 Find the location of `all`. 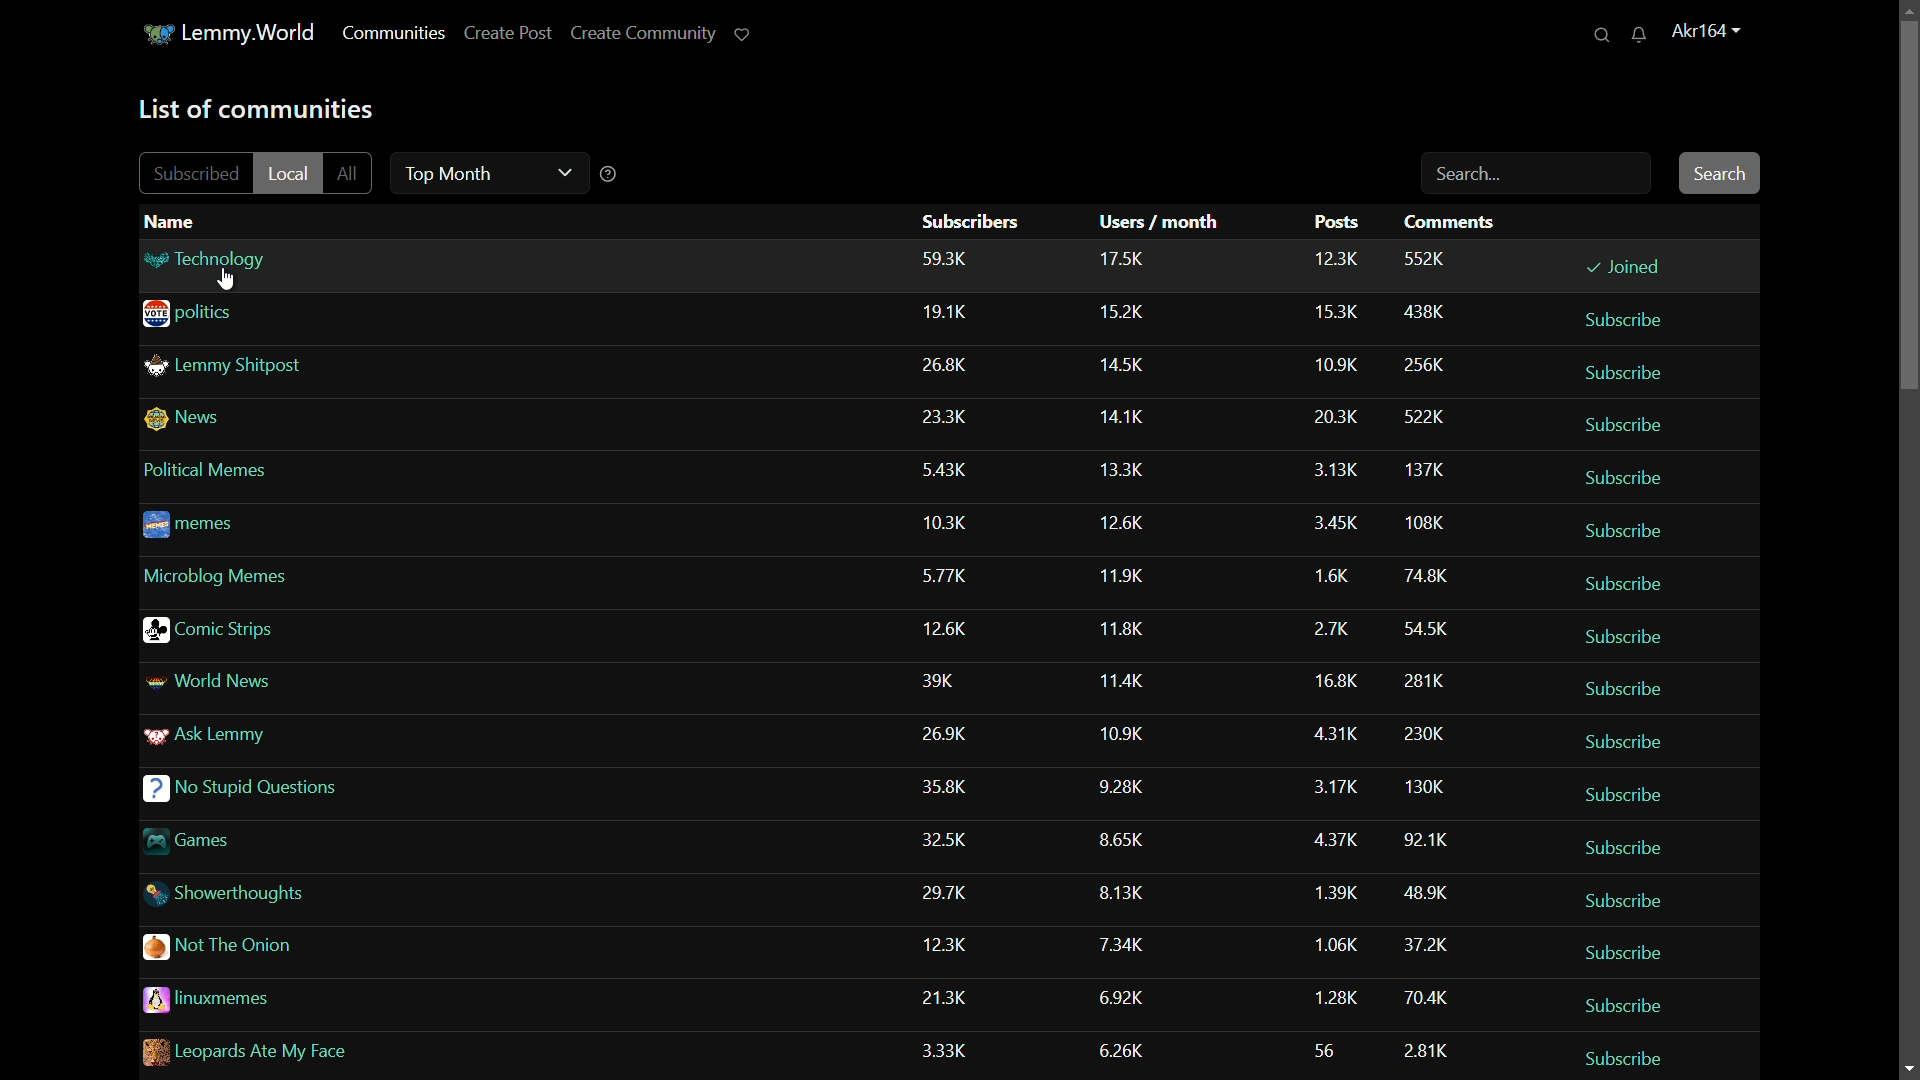

all is located at coordinates (353, 175).